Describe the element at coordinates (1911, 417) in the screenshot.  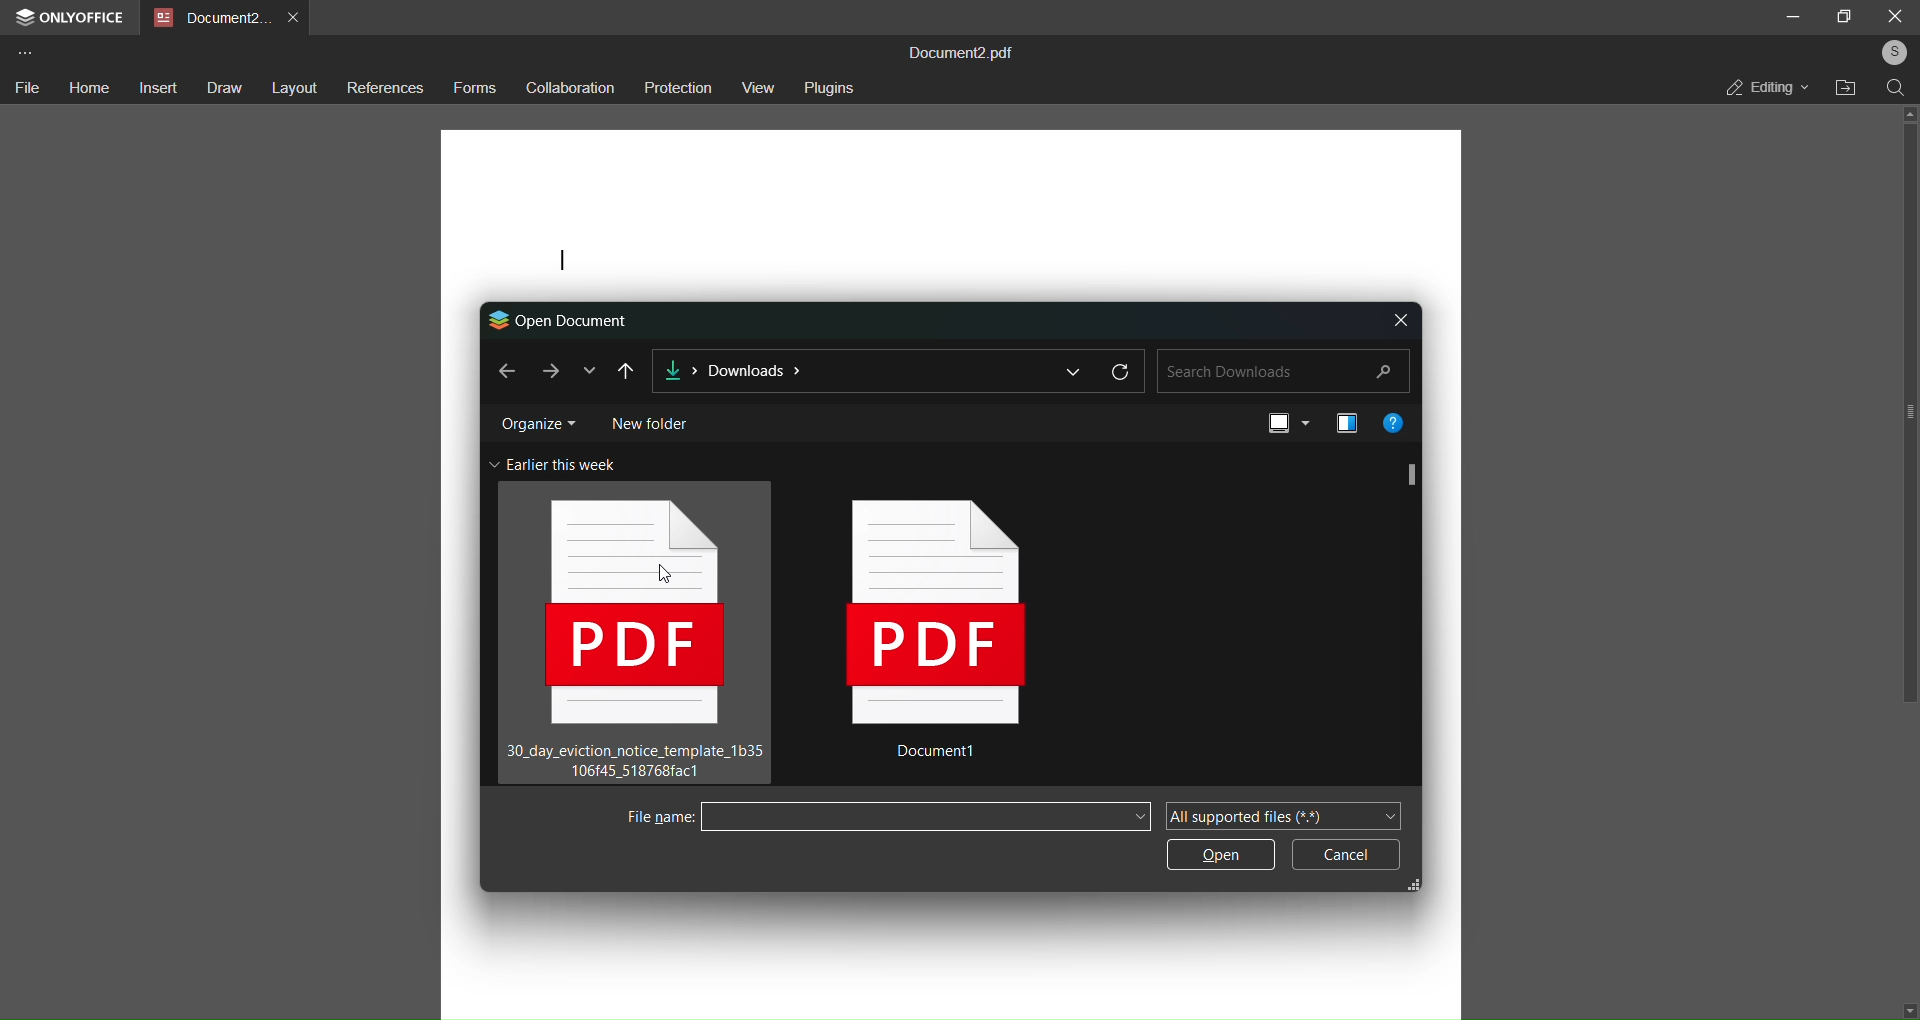
I see `scroll bar` at that location.